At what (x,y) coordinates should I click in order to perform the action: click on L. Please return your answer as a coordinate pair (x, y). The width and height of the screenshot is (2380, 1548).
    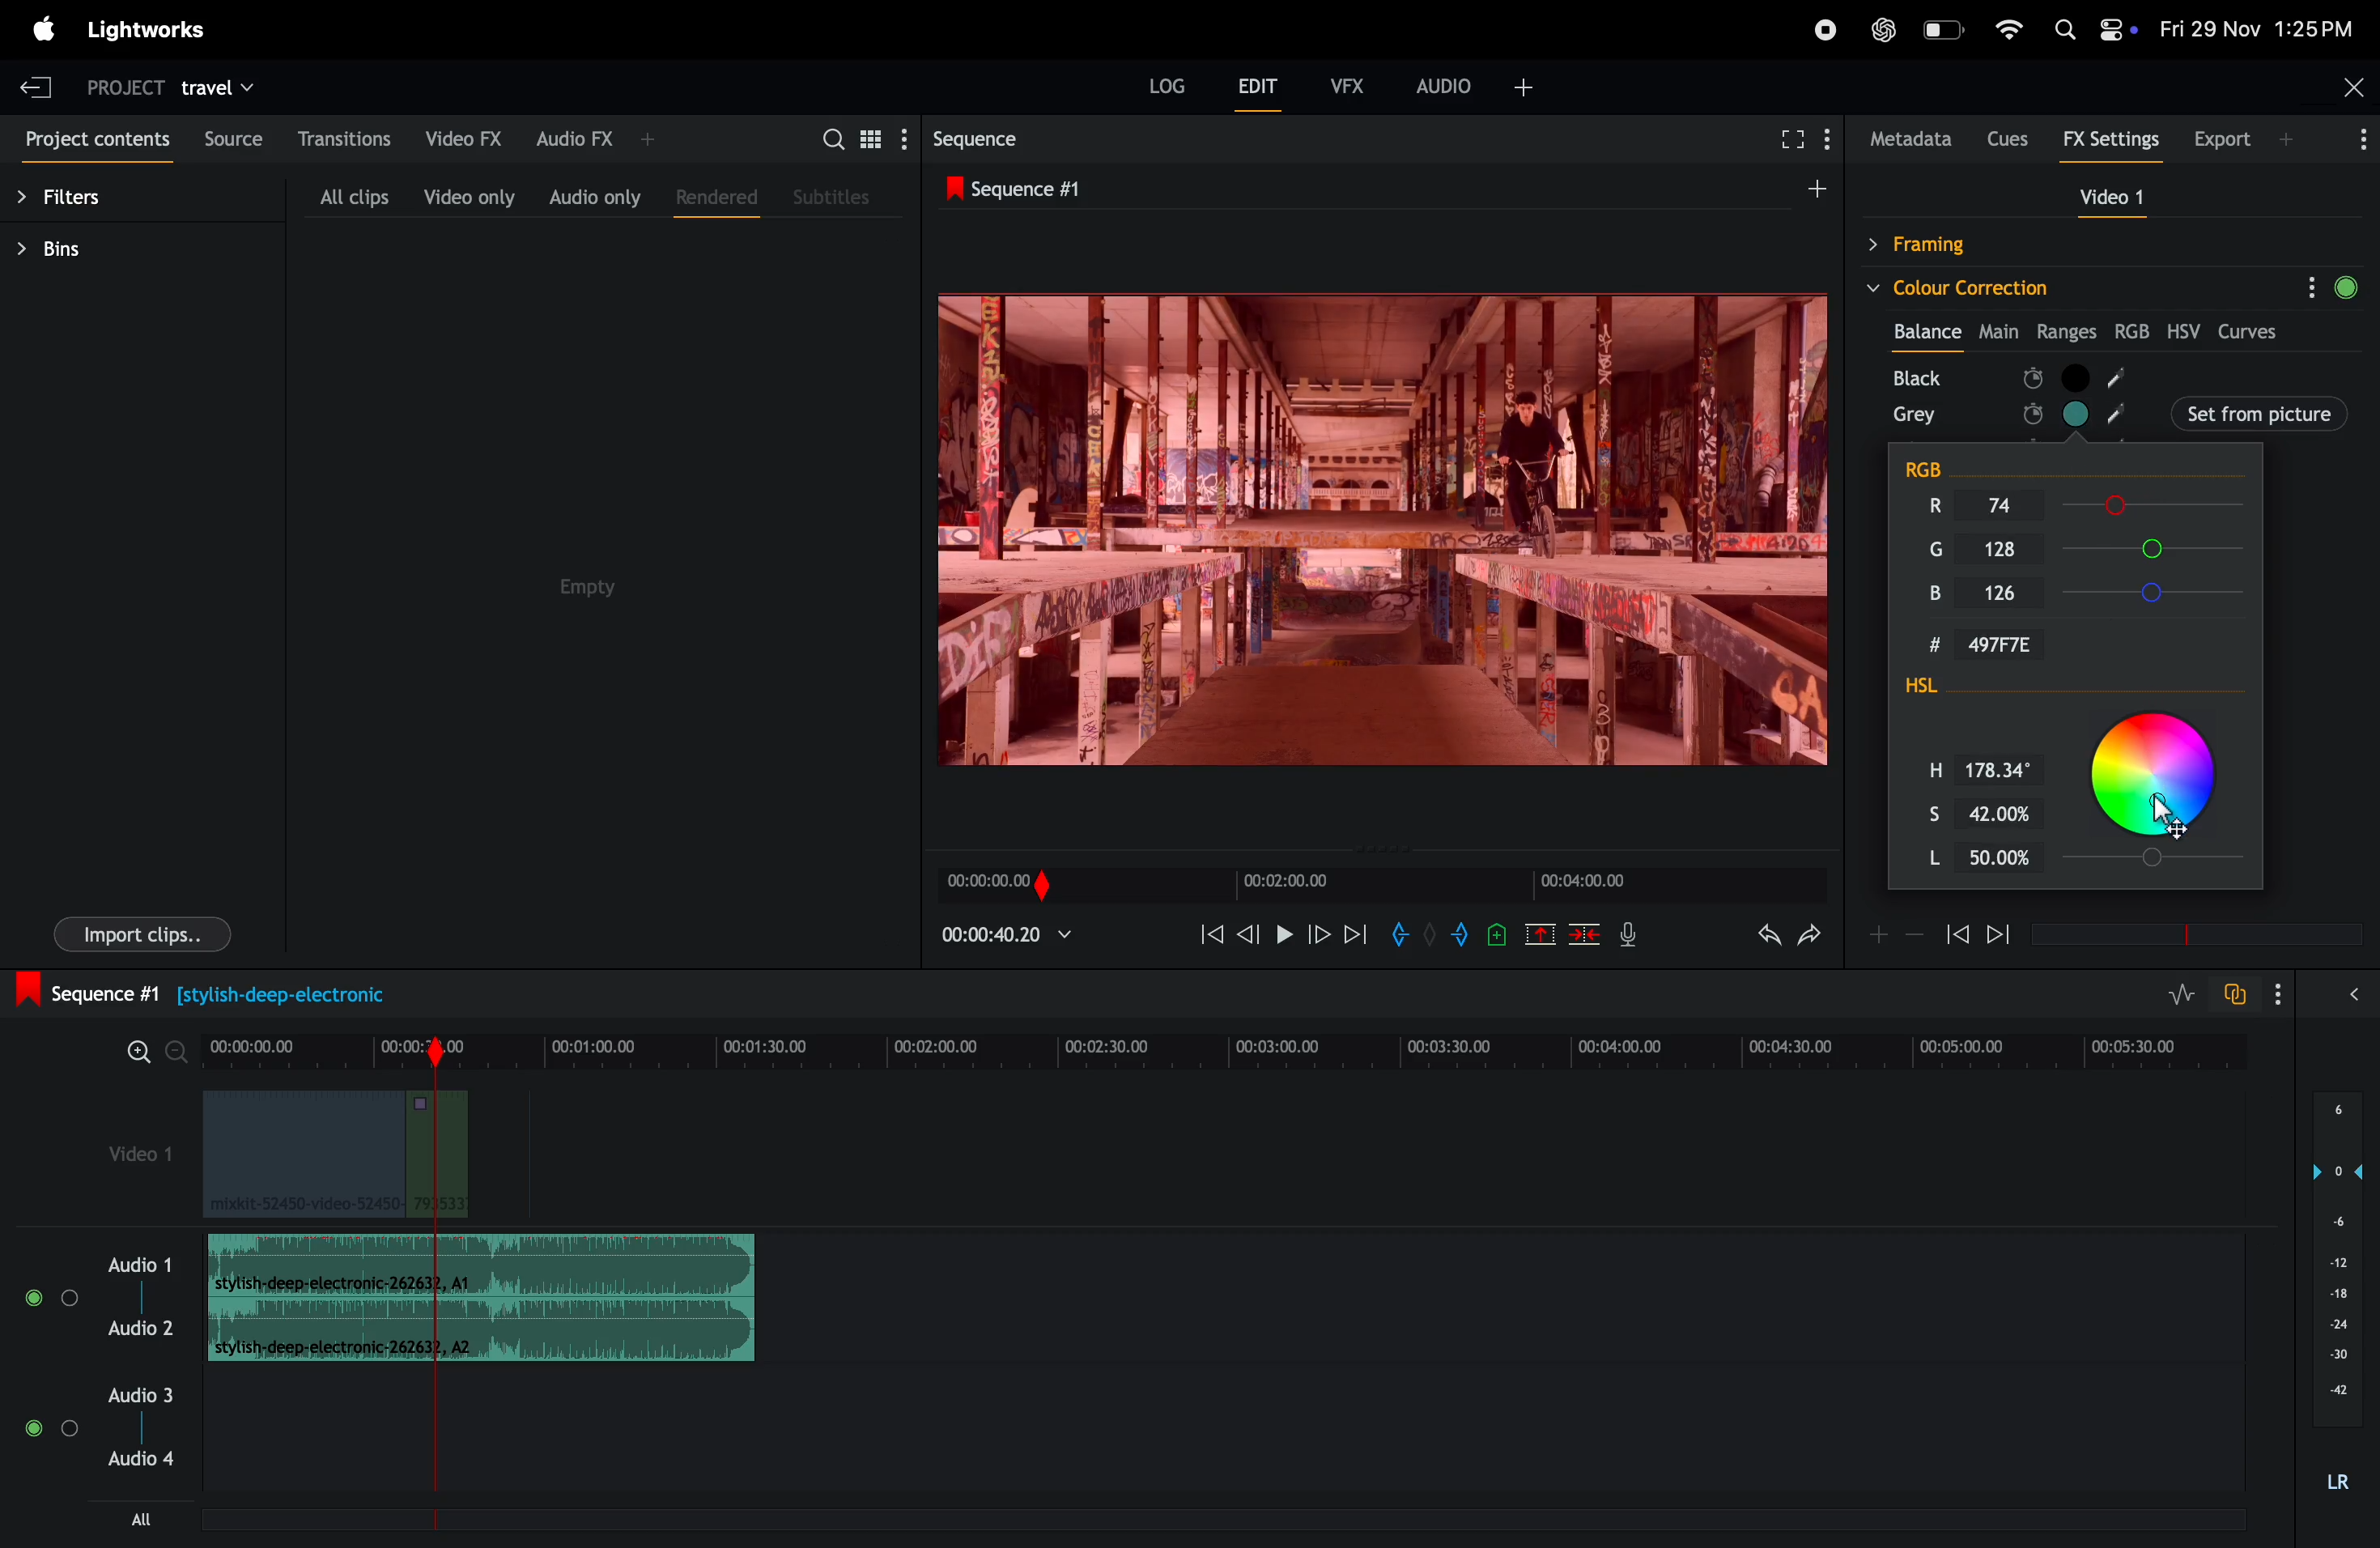
    Looking at the image, I should click on (1918, 858).